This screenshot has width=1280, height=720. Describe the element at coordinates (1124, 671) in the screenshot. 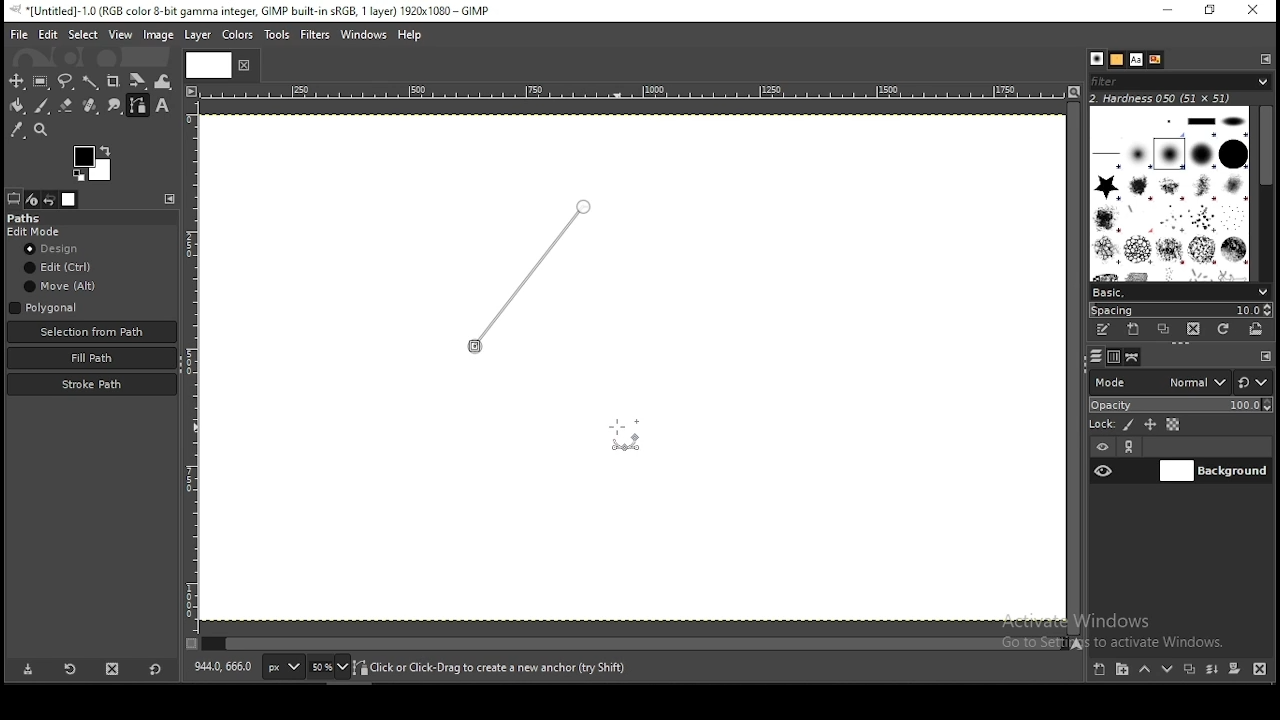

I see `create a new layer group` at that location.